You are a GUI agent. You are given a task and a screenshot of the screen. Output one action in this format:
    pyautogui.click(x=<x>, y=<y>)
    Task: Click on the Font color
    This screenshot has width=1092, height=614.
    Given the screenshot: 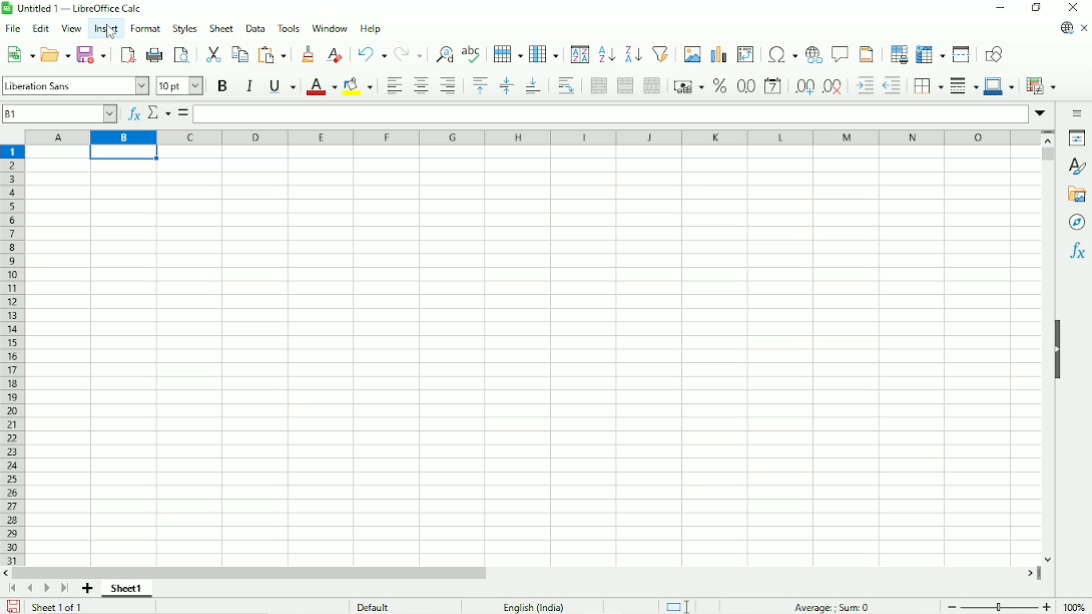 What is the action you would take?
    pyautogui.click(x=322, y=85)
    